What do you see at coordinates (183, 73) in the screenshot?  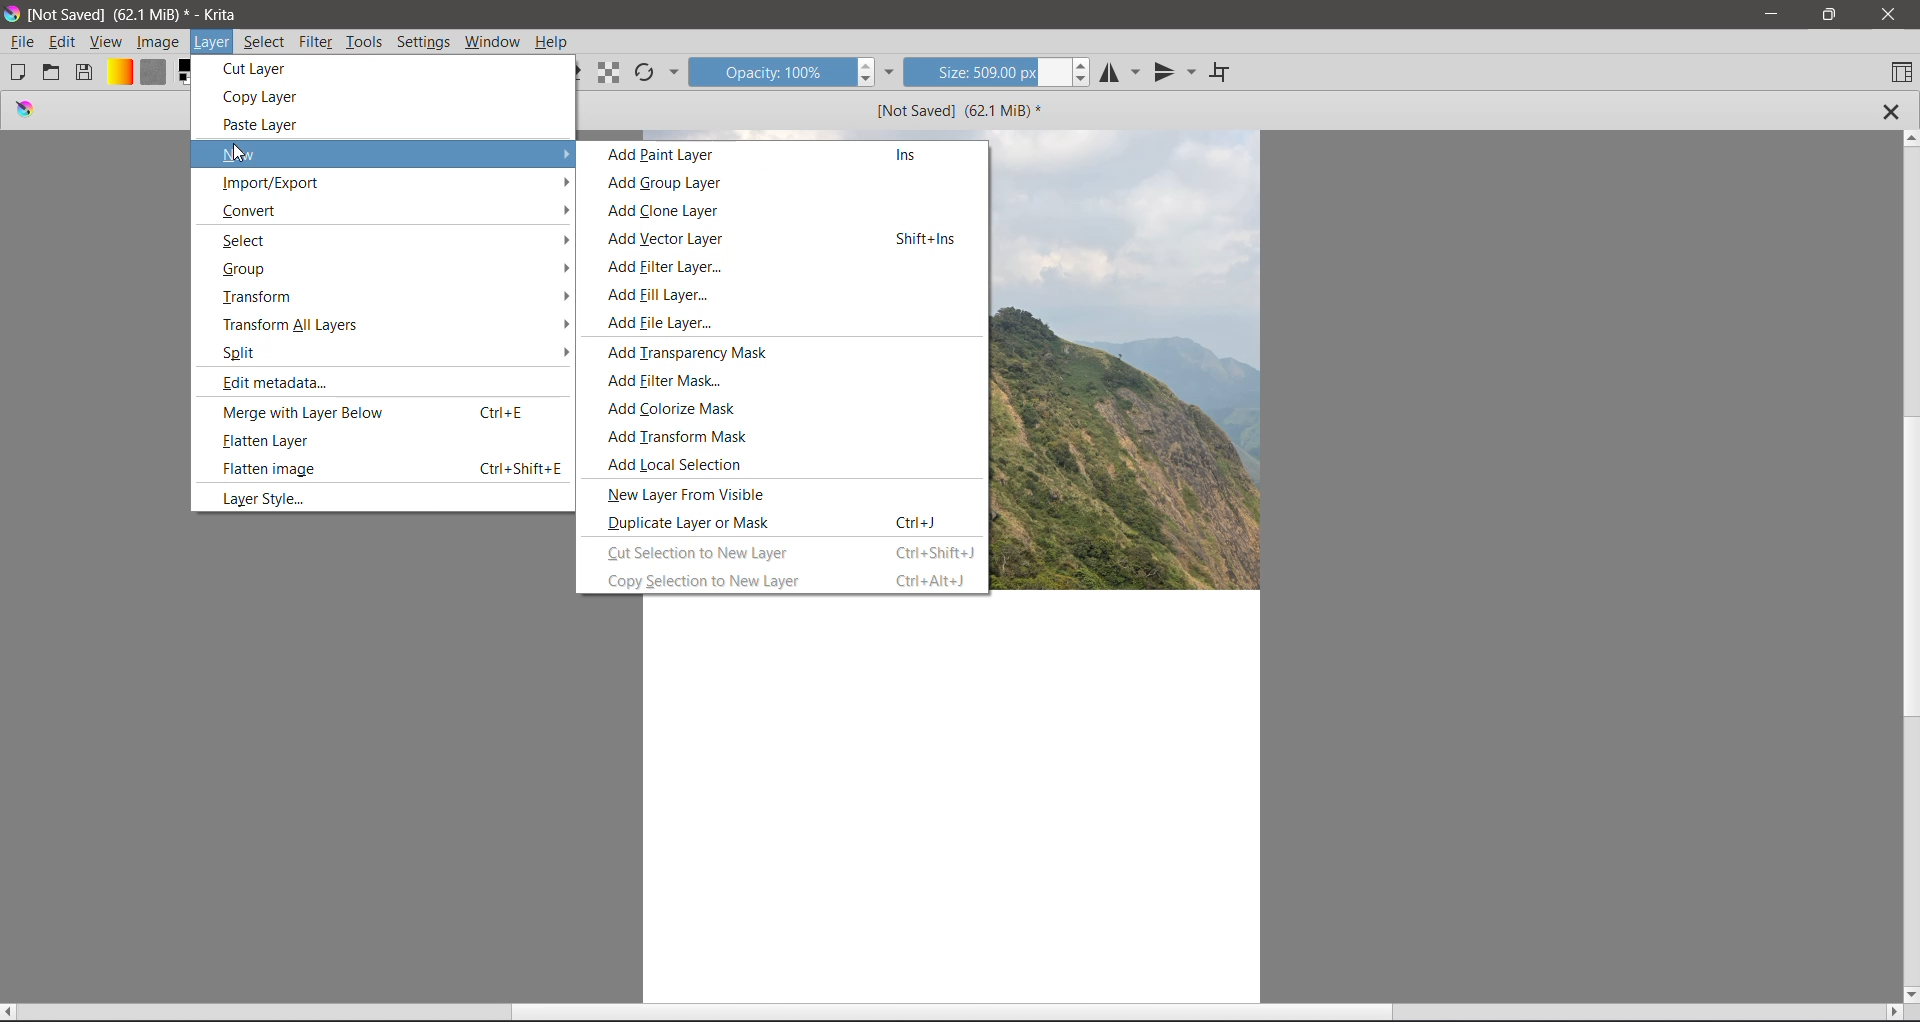 I see `Set the background and foreground colro selector` at bounding box center [183, 73].